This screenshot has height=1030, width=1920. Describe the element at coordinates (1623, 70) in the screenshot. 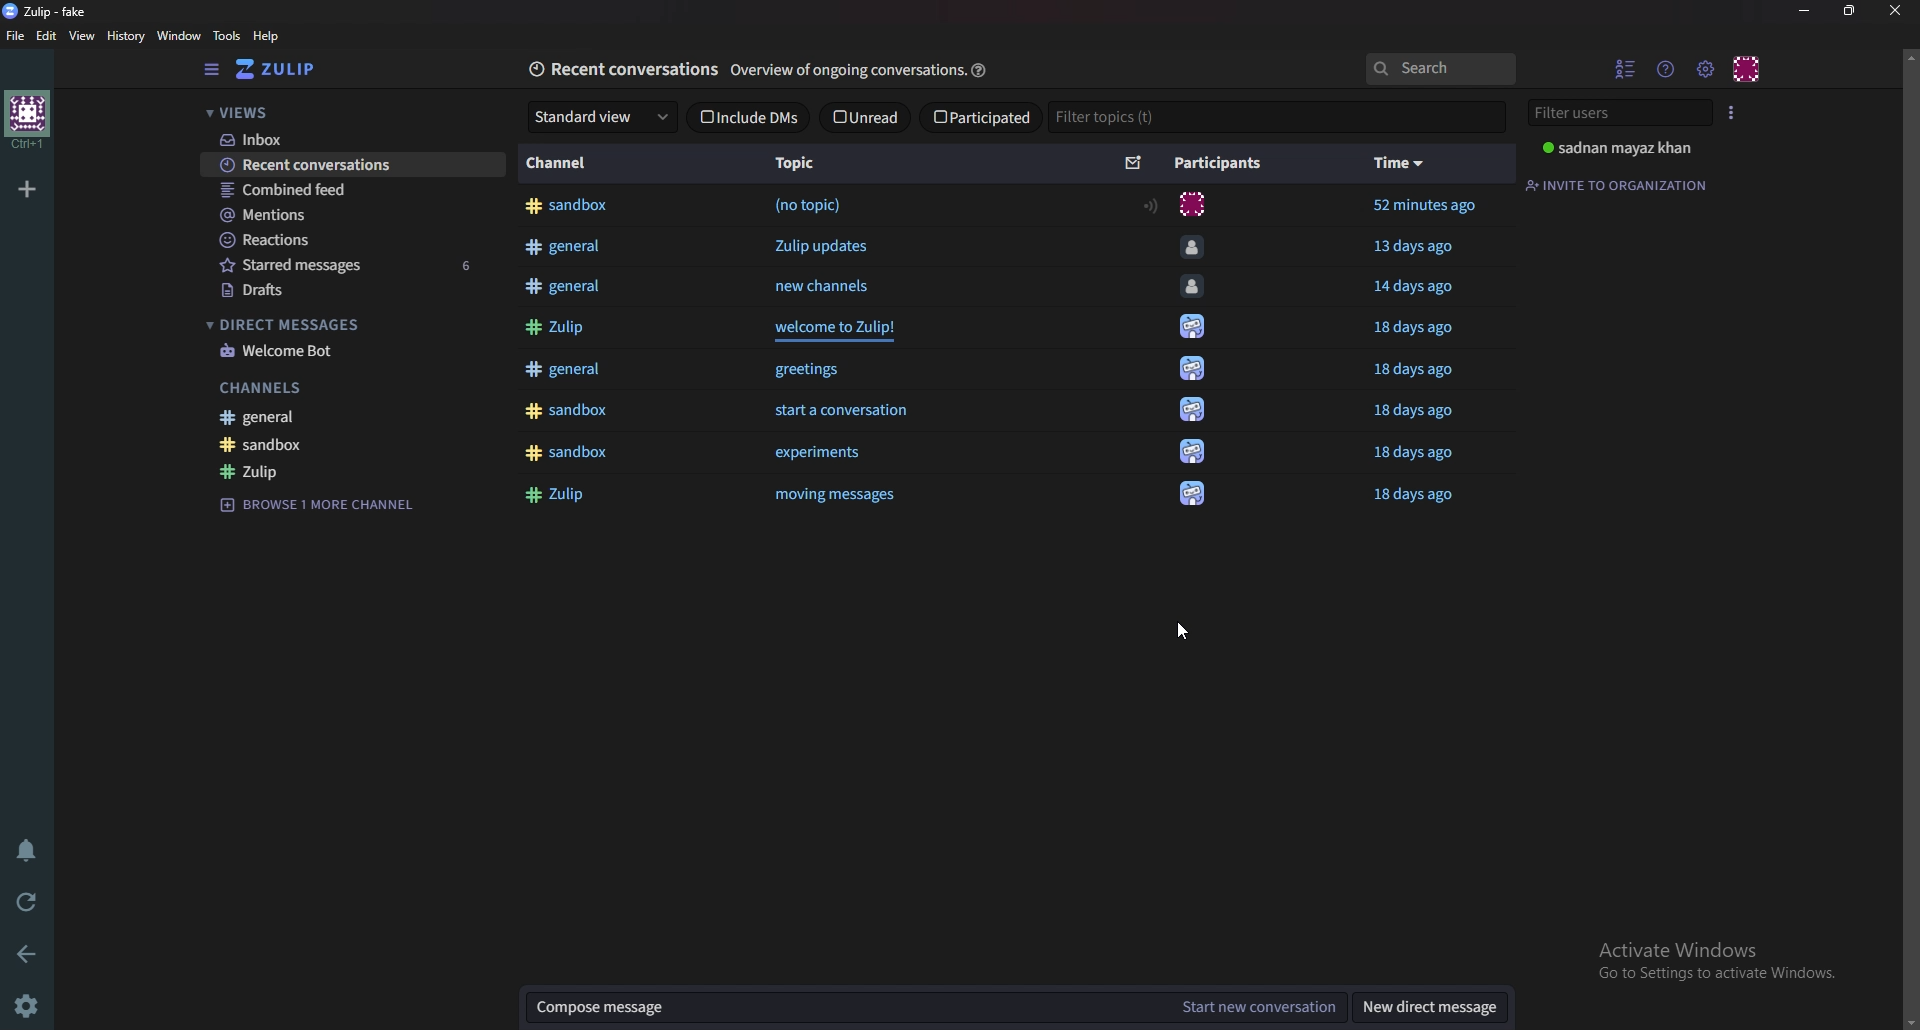

I see `Hide user list` at that location.